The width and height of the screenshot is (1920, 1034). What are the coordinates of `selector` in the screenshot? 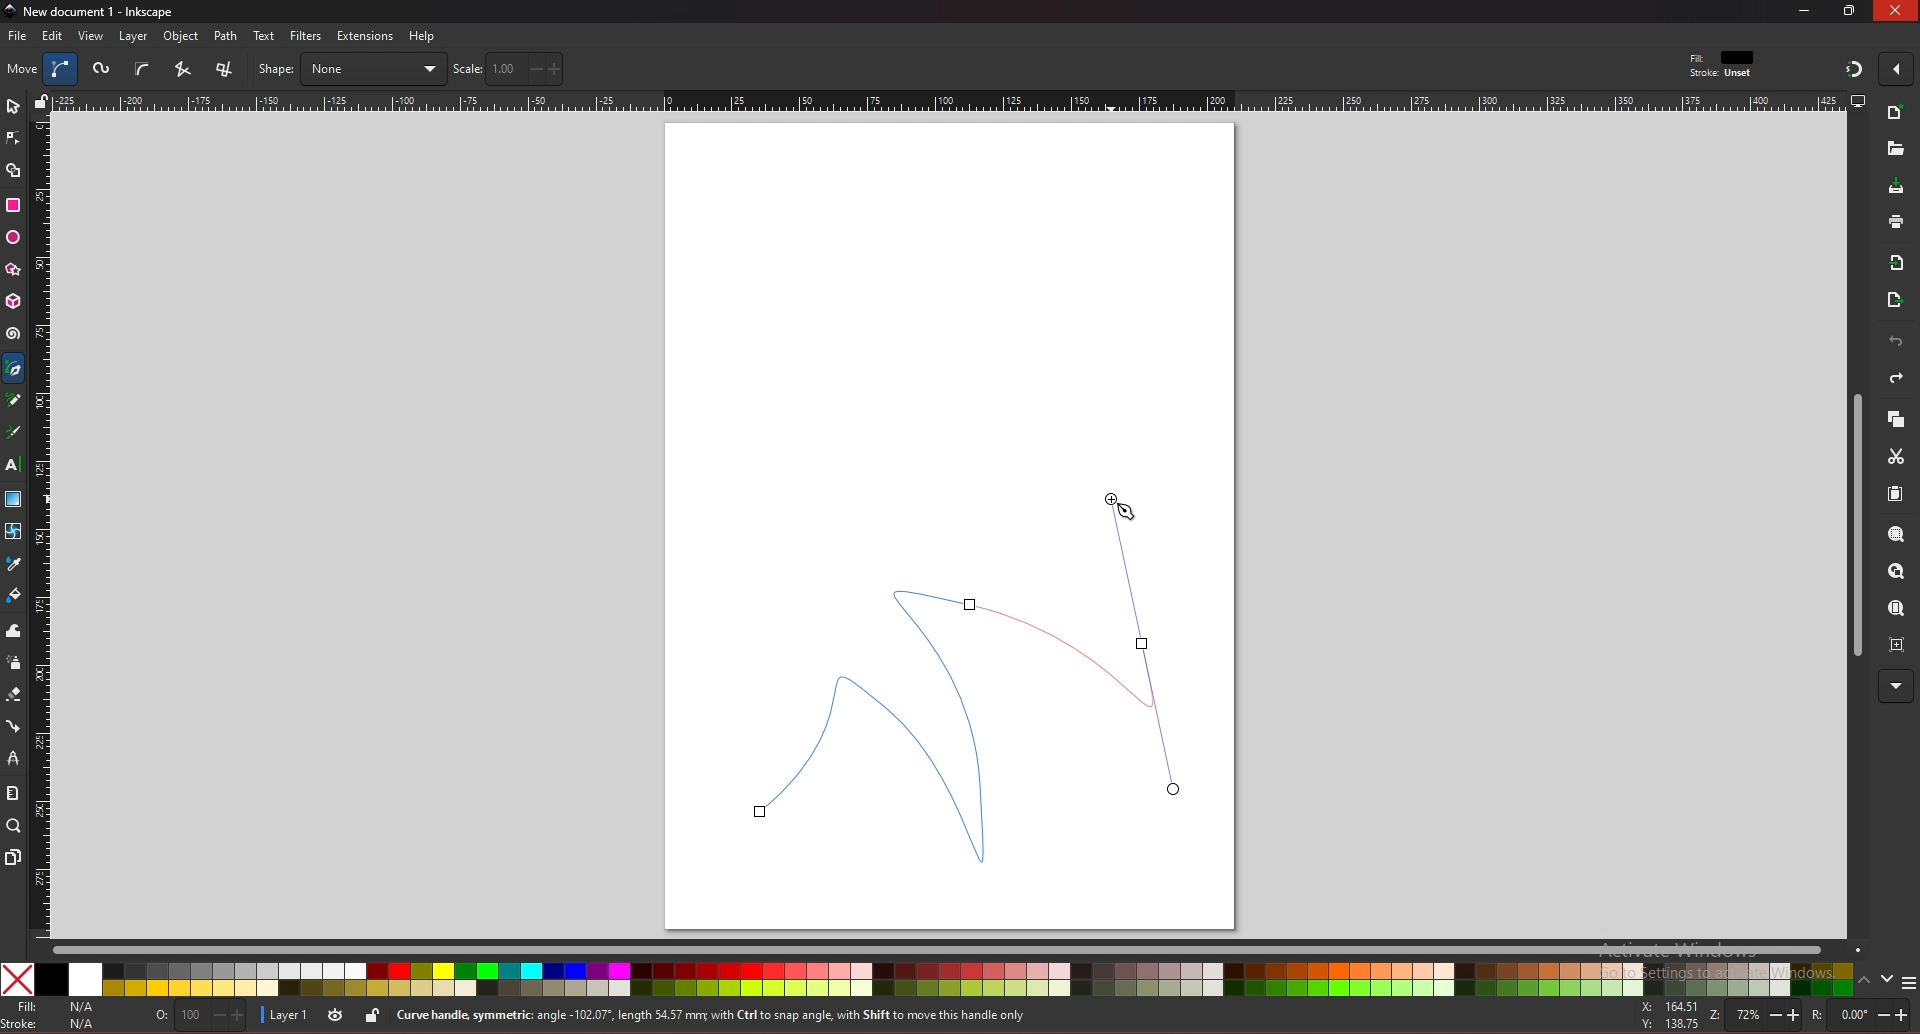 It's located at (13, 106).